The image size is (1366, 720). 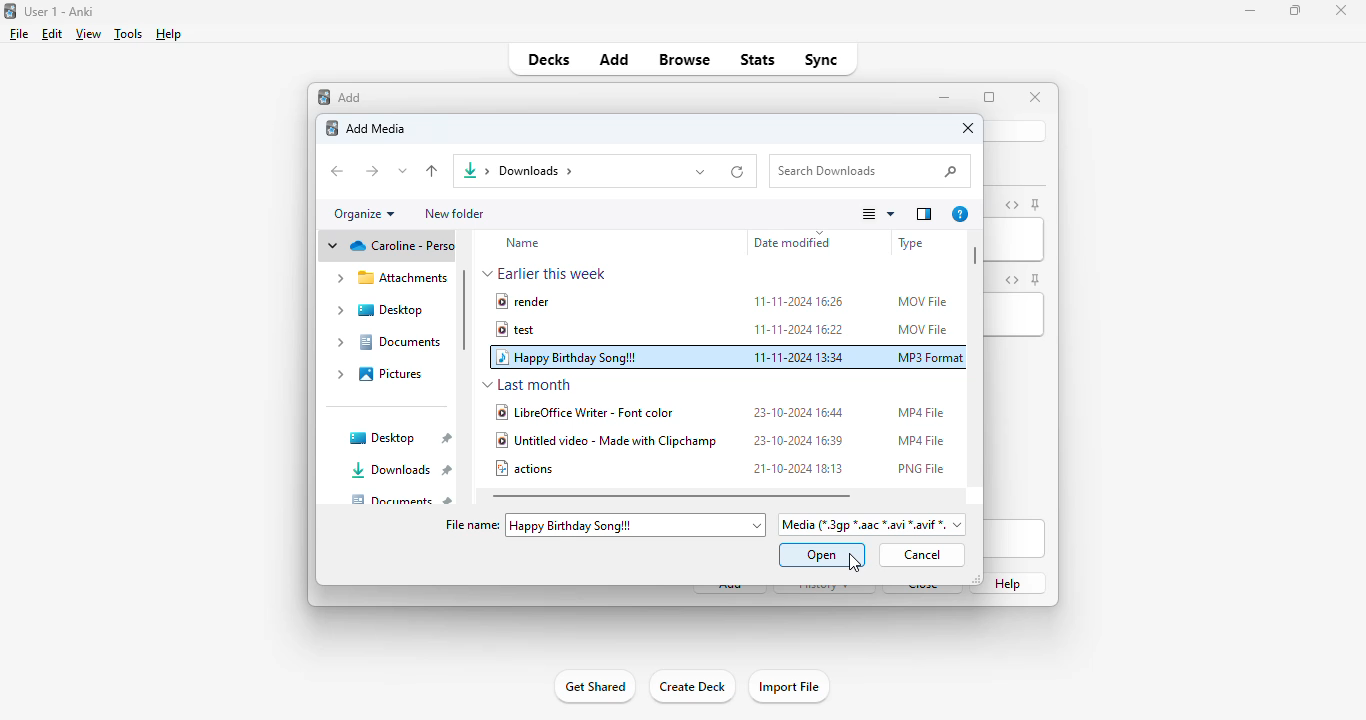 I want to click on horizontal scroll bar, so click(x=671, y=496).